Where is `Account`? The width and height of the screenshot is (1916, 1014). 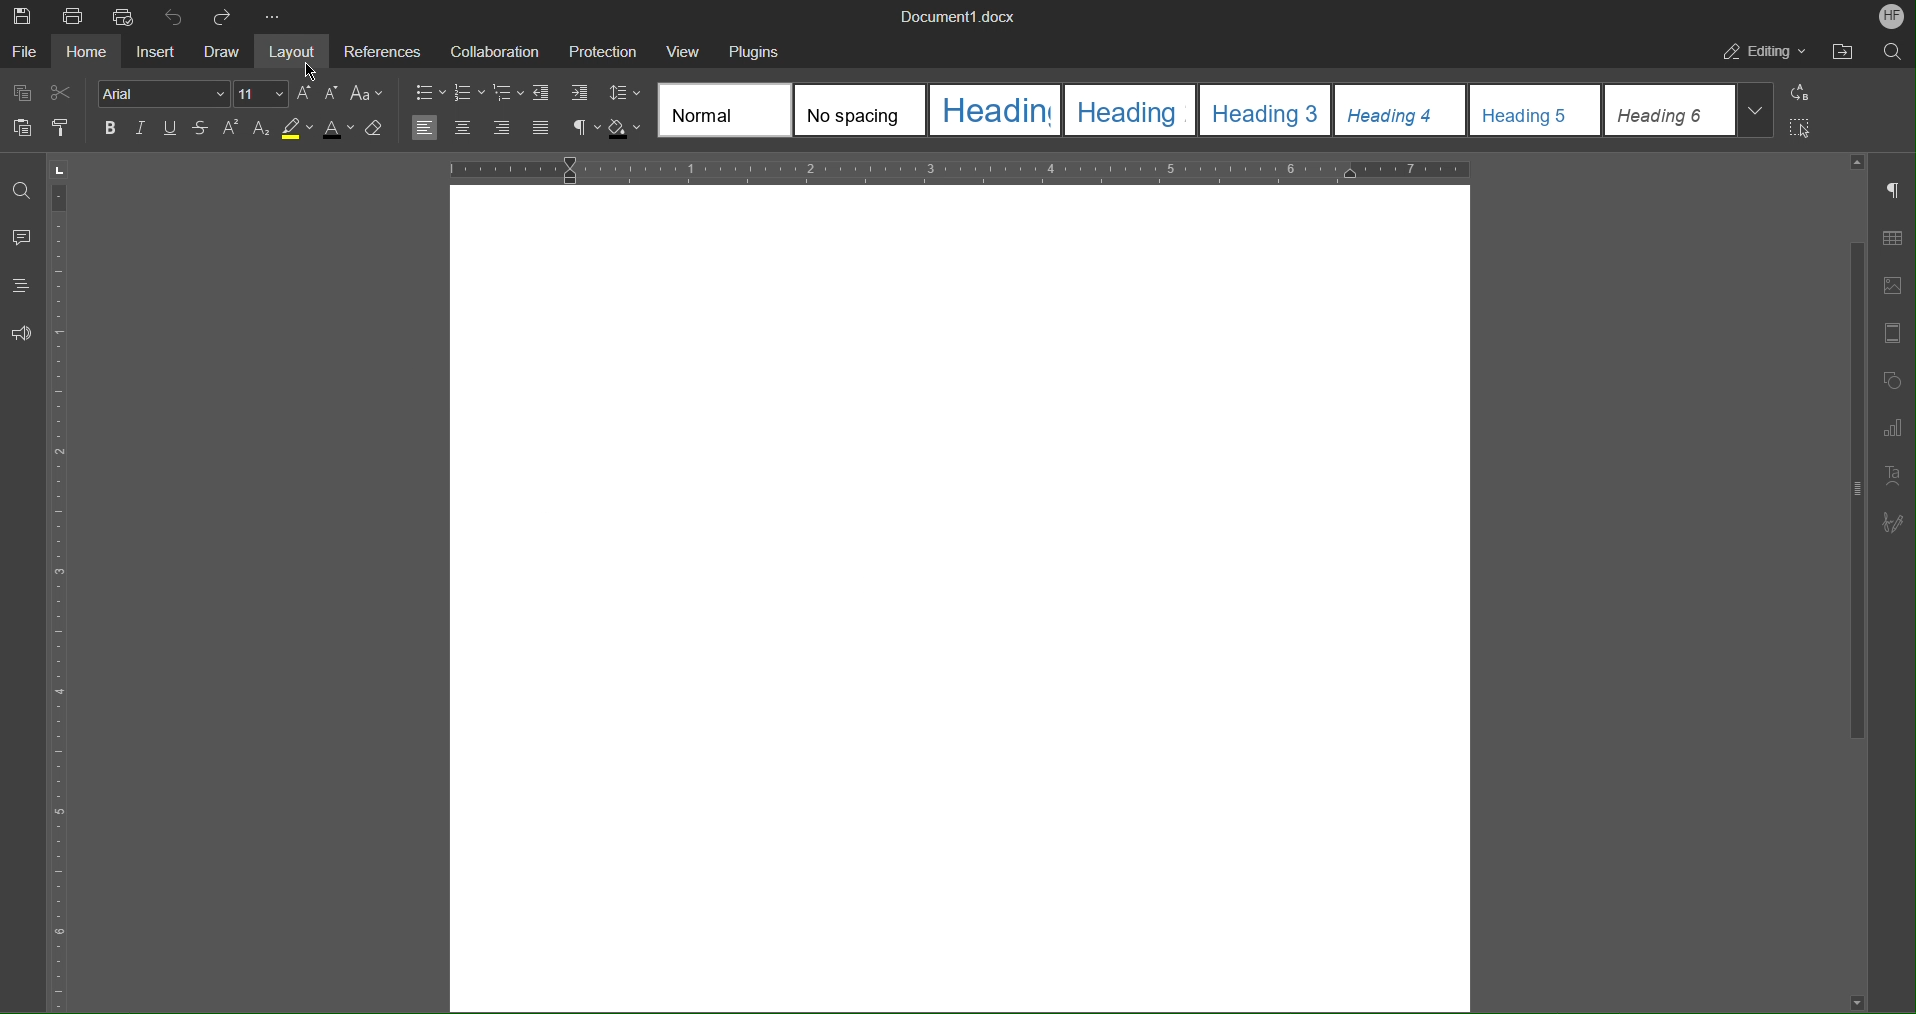
Account is located at coordinates (1892, 16).